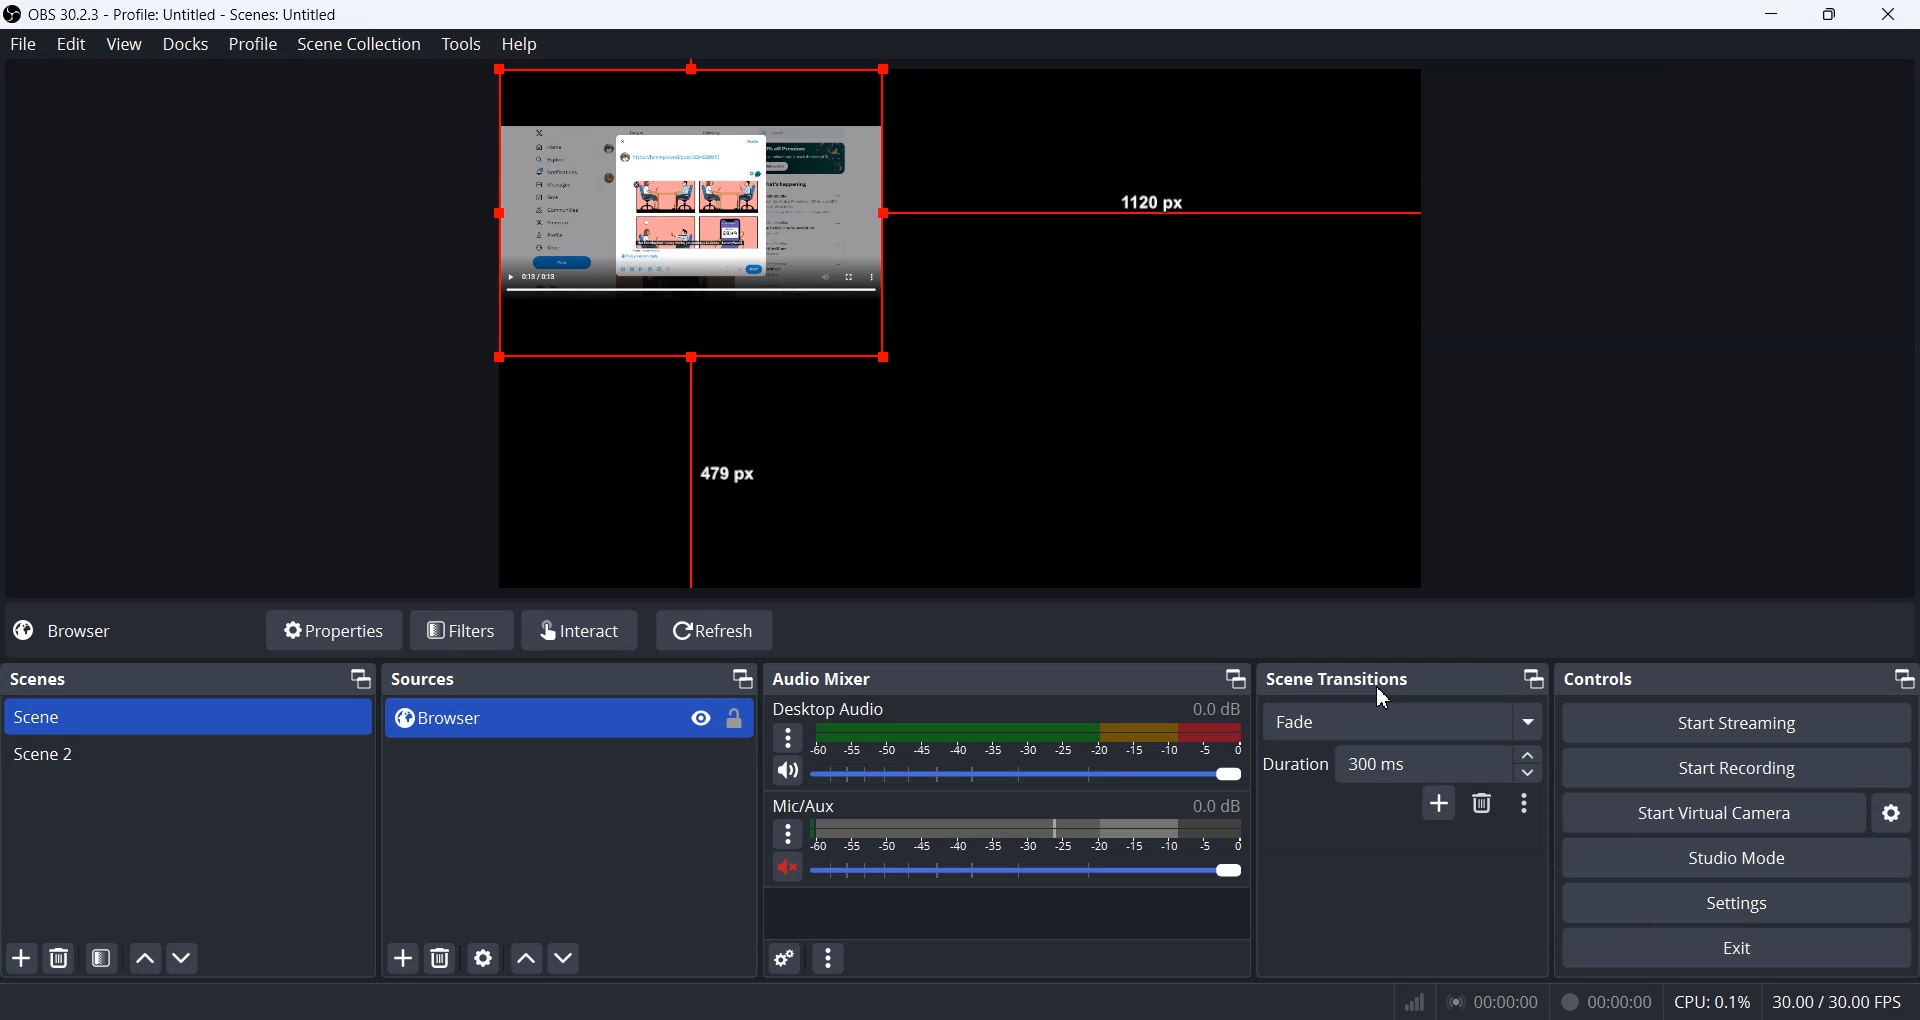 This screenshot has width=1920, height=1020. What do you see at coordinates (1655, 679) in the screenshot?
I see `Controls` at bounding box center [1655, 679].